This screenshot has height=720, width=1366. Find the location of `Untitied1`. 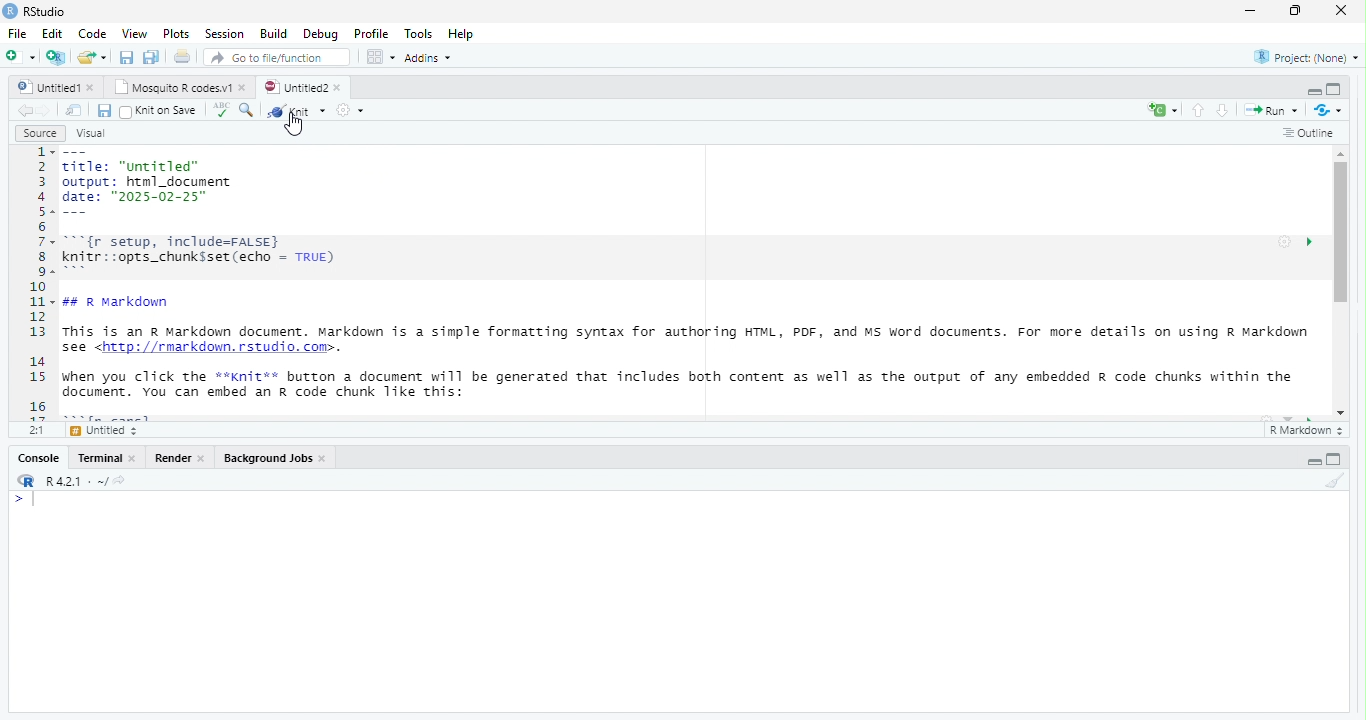

Untitied1 is located at coordinates (49, 87).